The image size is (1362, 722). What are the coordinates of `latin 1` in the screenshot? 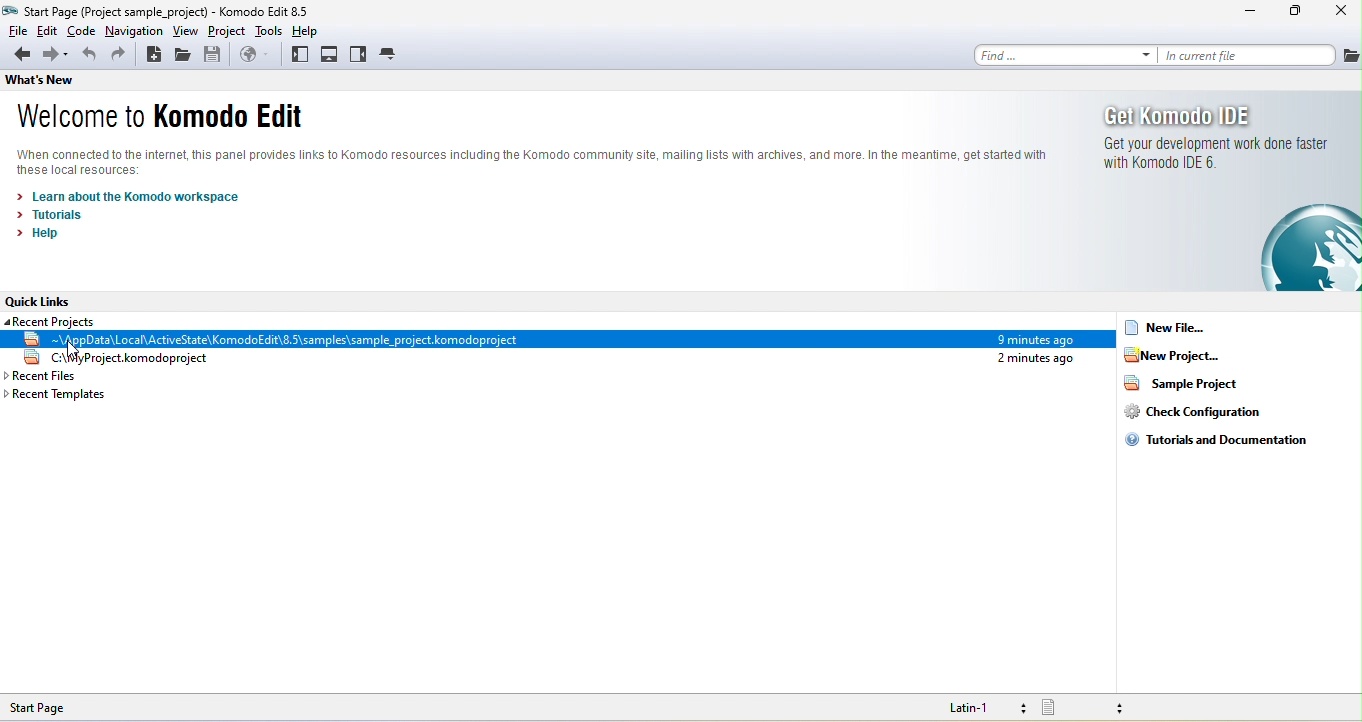 It's located at (973, 707).